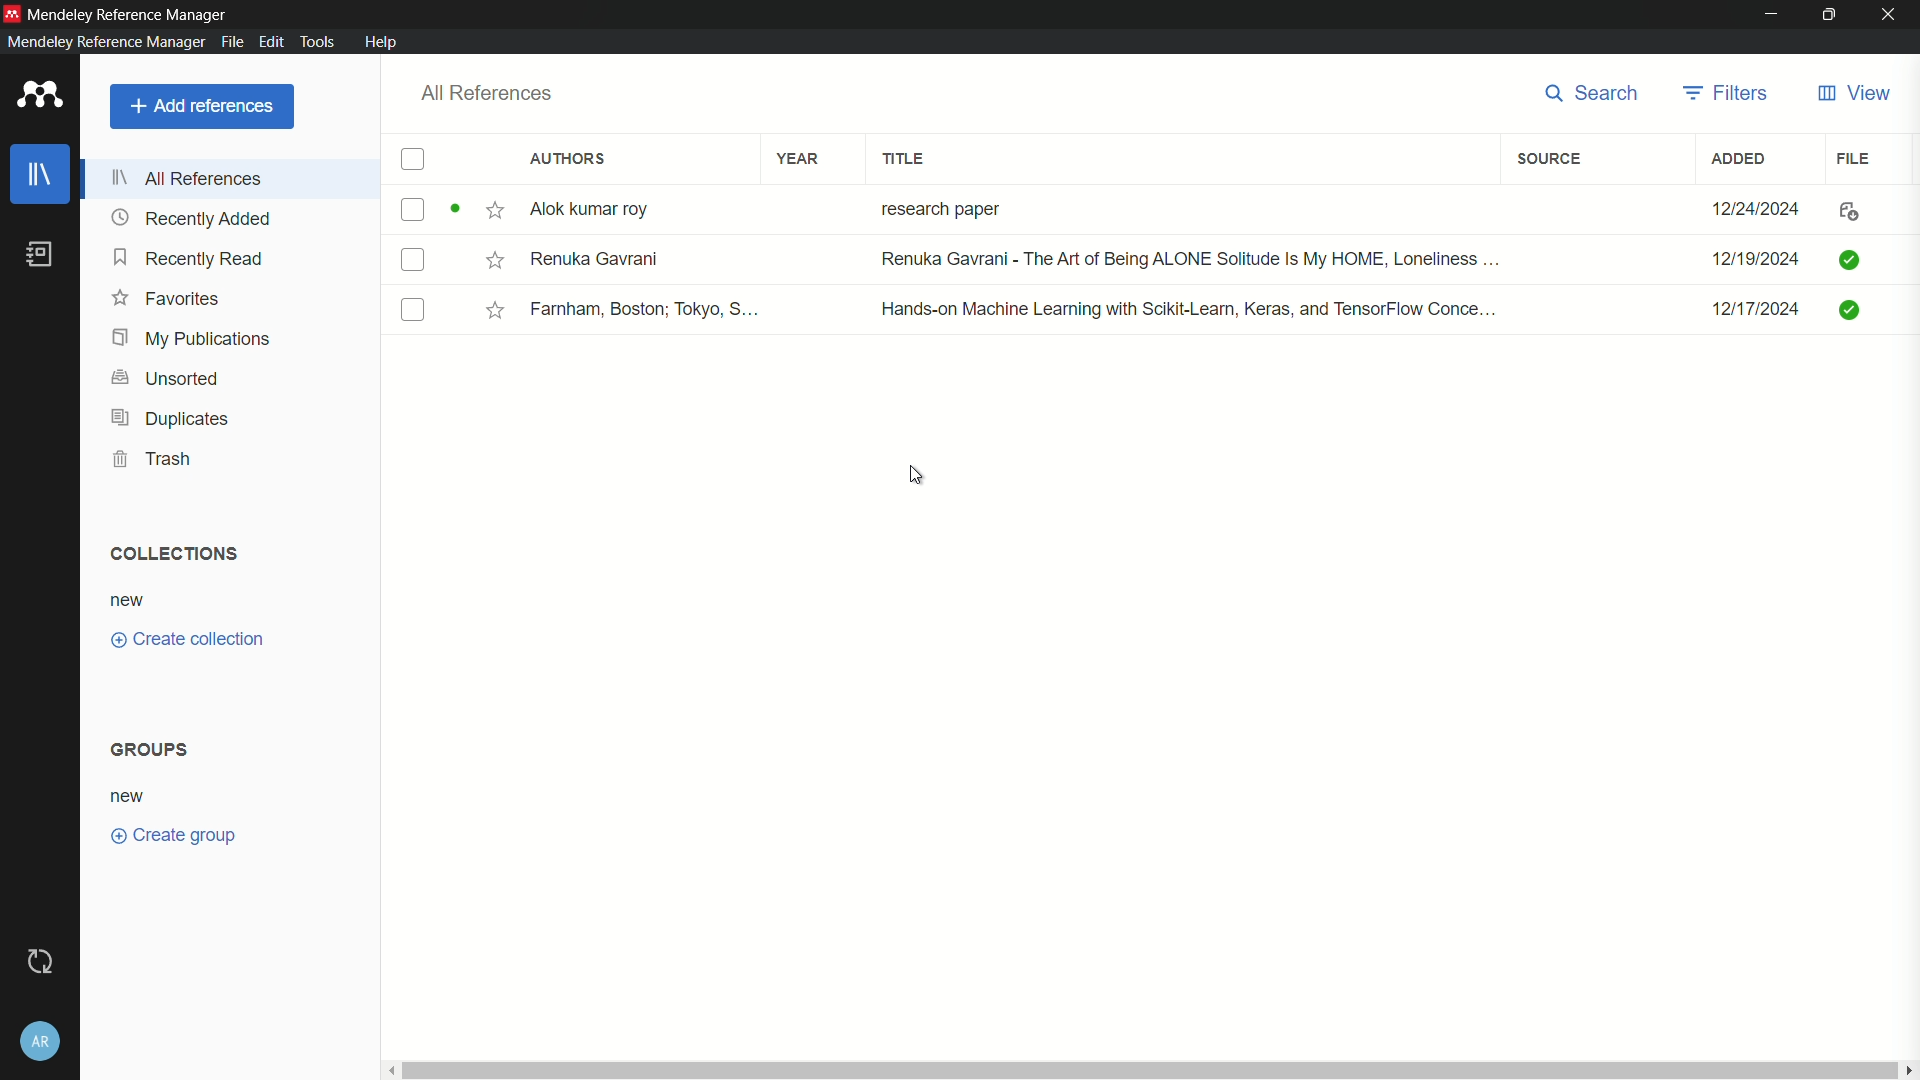 The width and height of the screenshot is (1920, 1080). Describe the element at coordinates (133, 795) in the screenshot. I see `new ` at that location.